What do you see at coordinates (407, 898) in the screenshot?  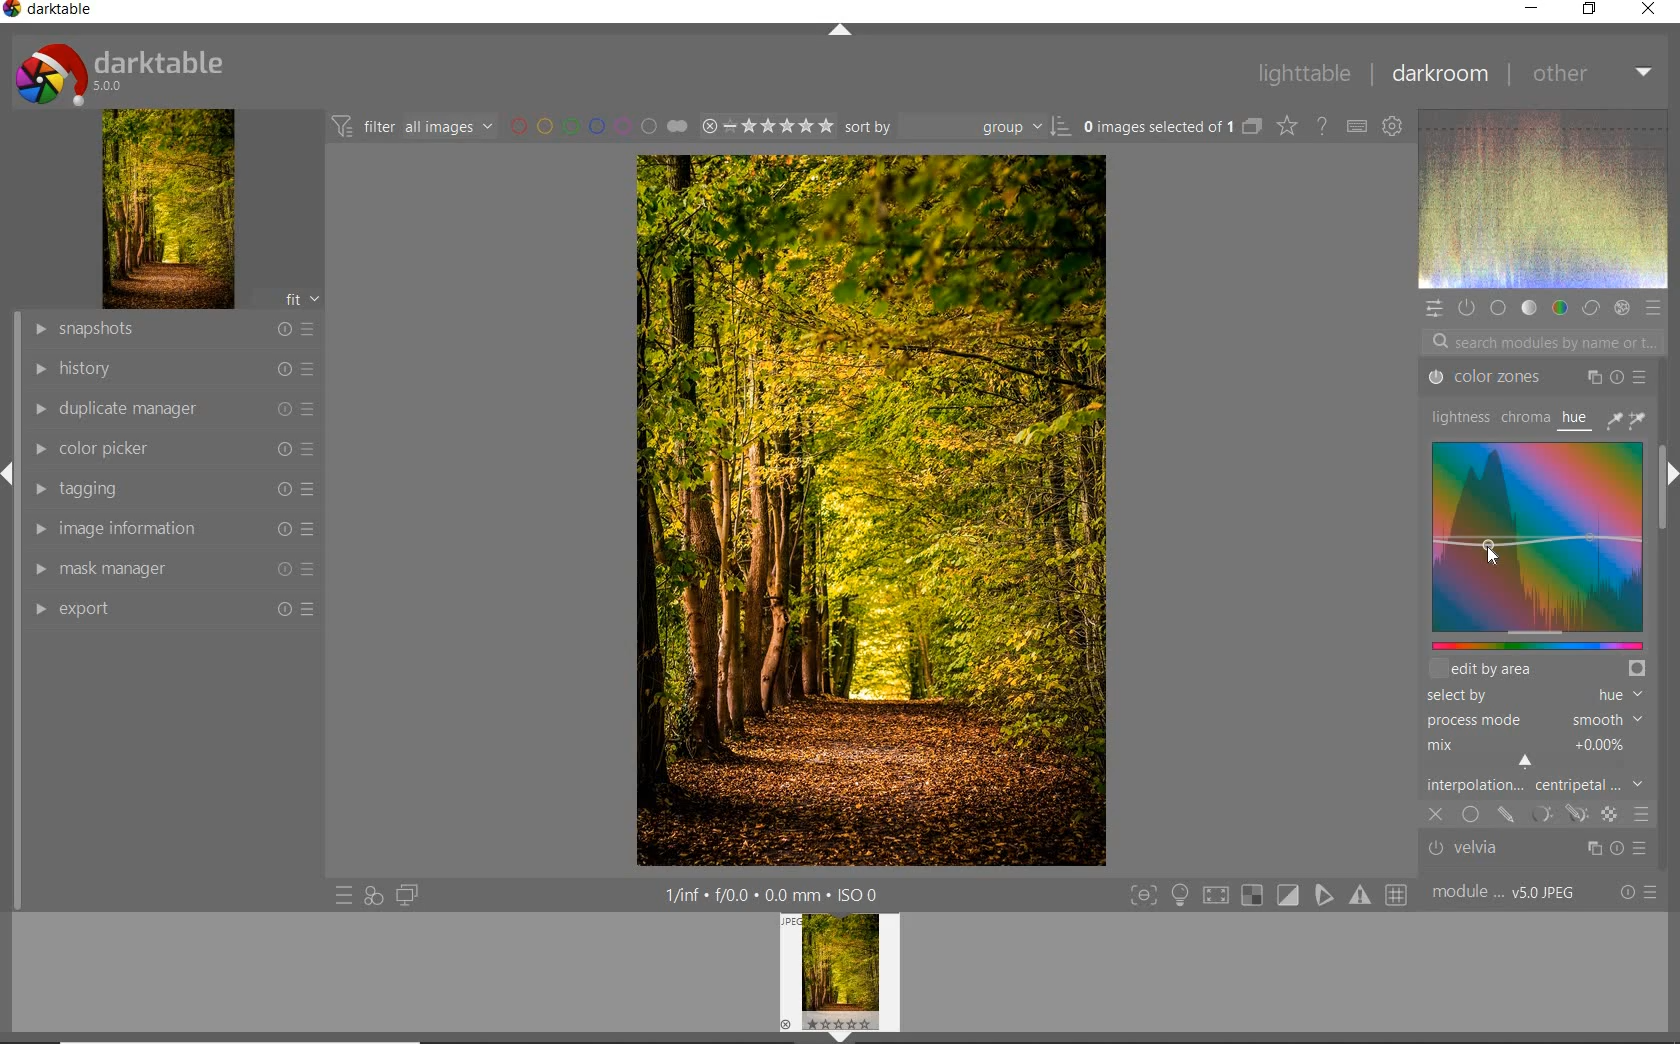 I see `DISPLAY A SECOND DARKROOM IMAGE WINDOW` at bounding box center [407, 898].